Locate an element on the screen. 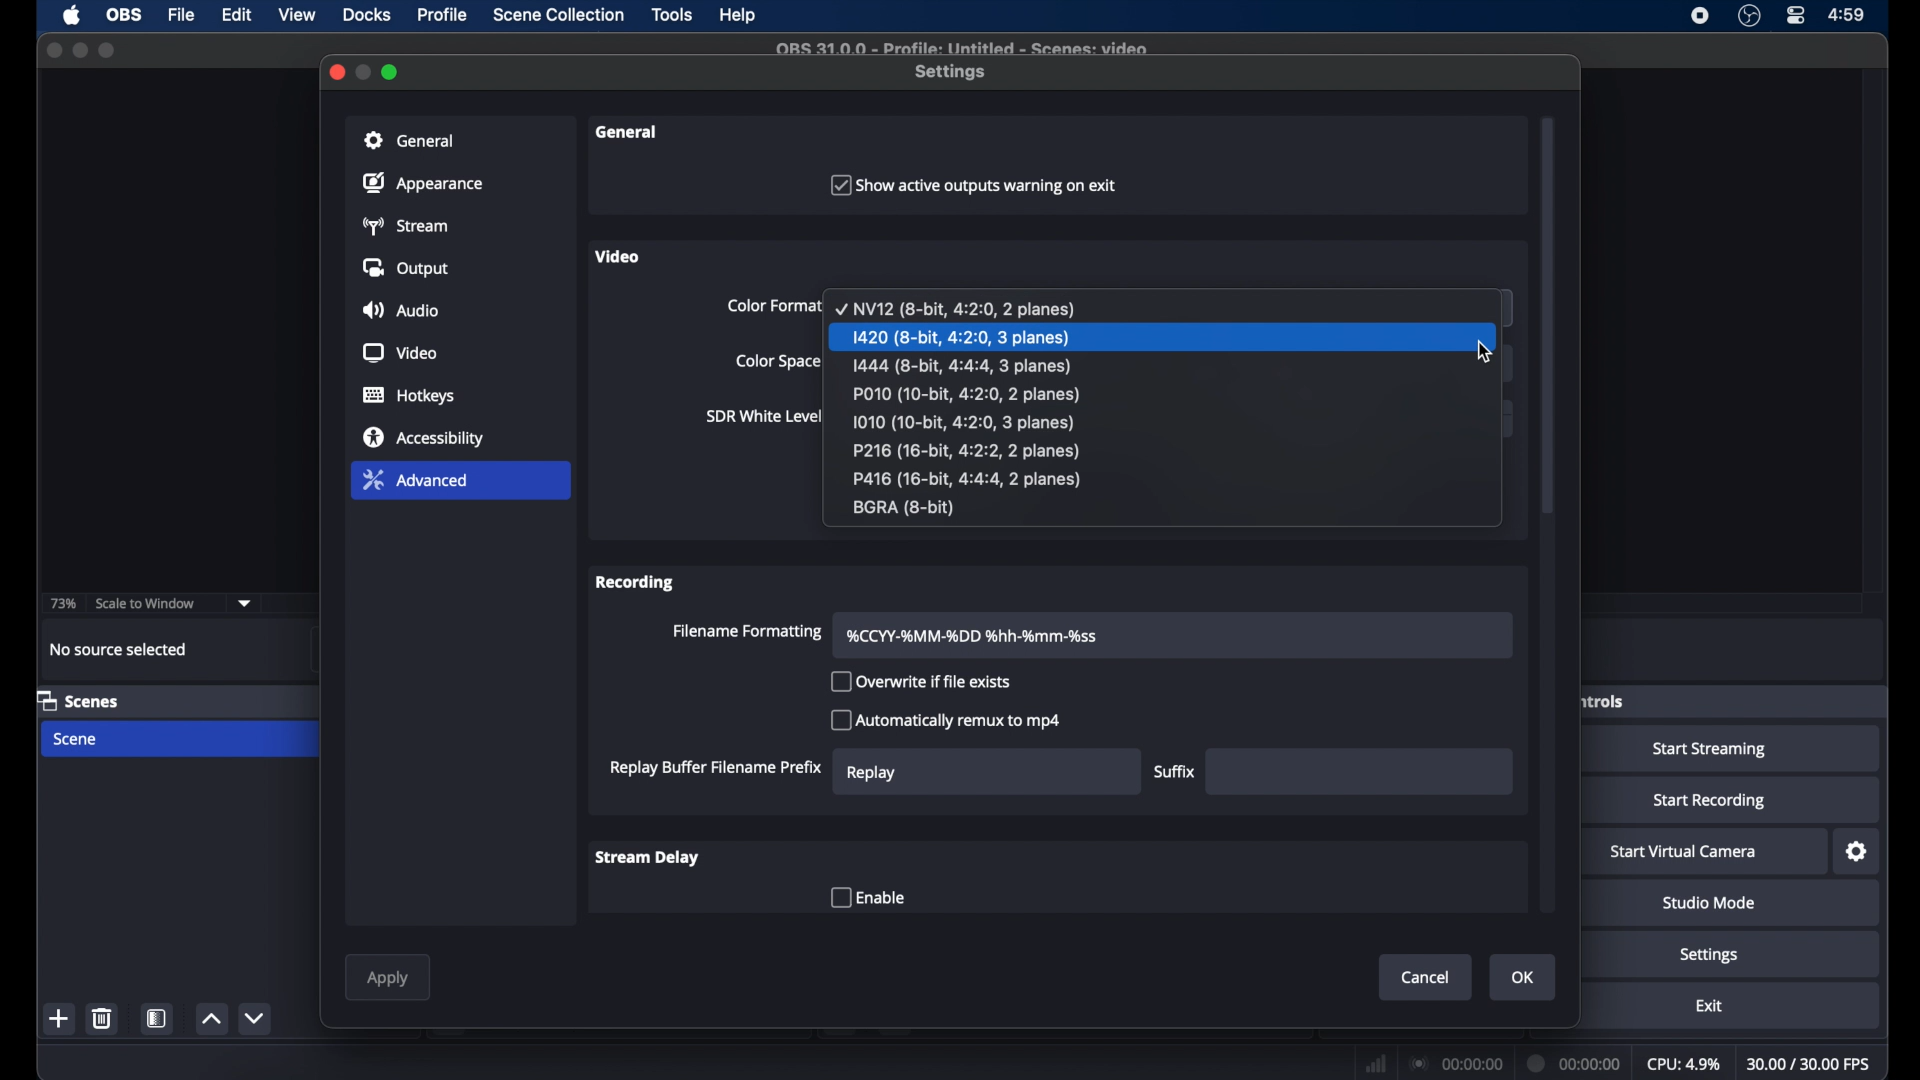 Image resolution: width=1920 pixels, height=1080 pixels. advanced is located at coordinates (460, 482).